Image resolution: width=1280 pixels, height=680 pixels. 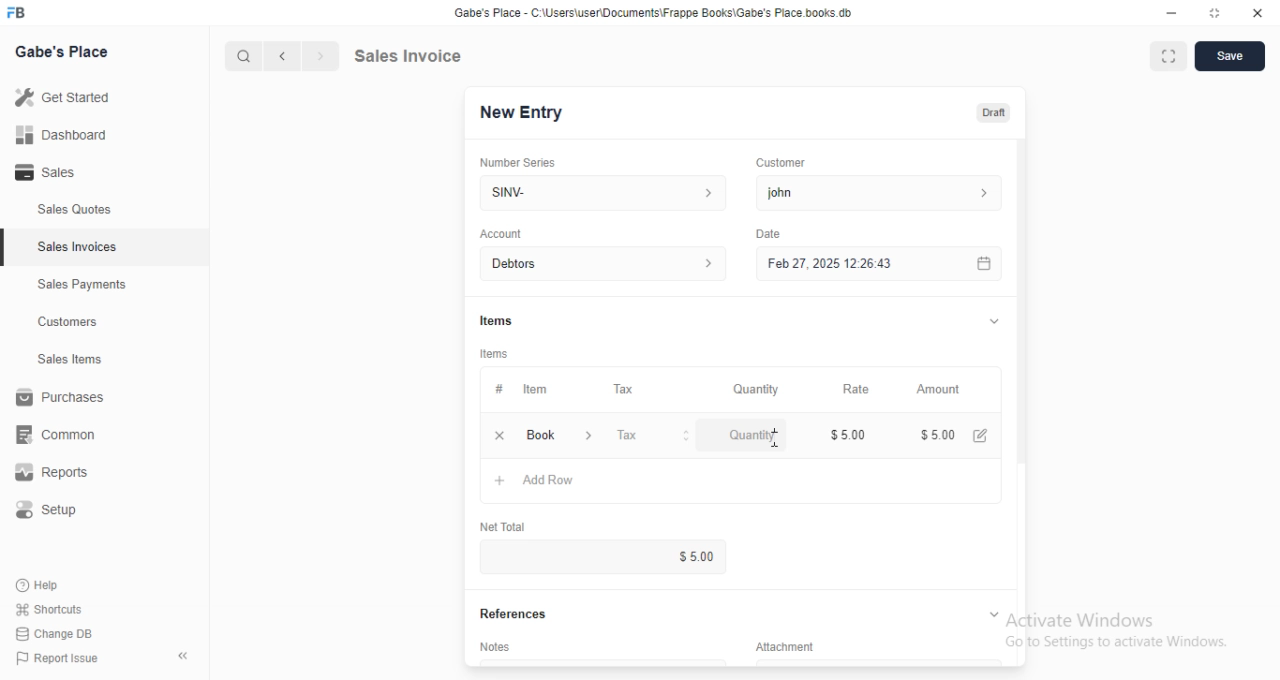 What do you see at coordinates (181, 653) in the screenshot?
I see `Arrow` at bounding box center [181, 653].